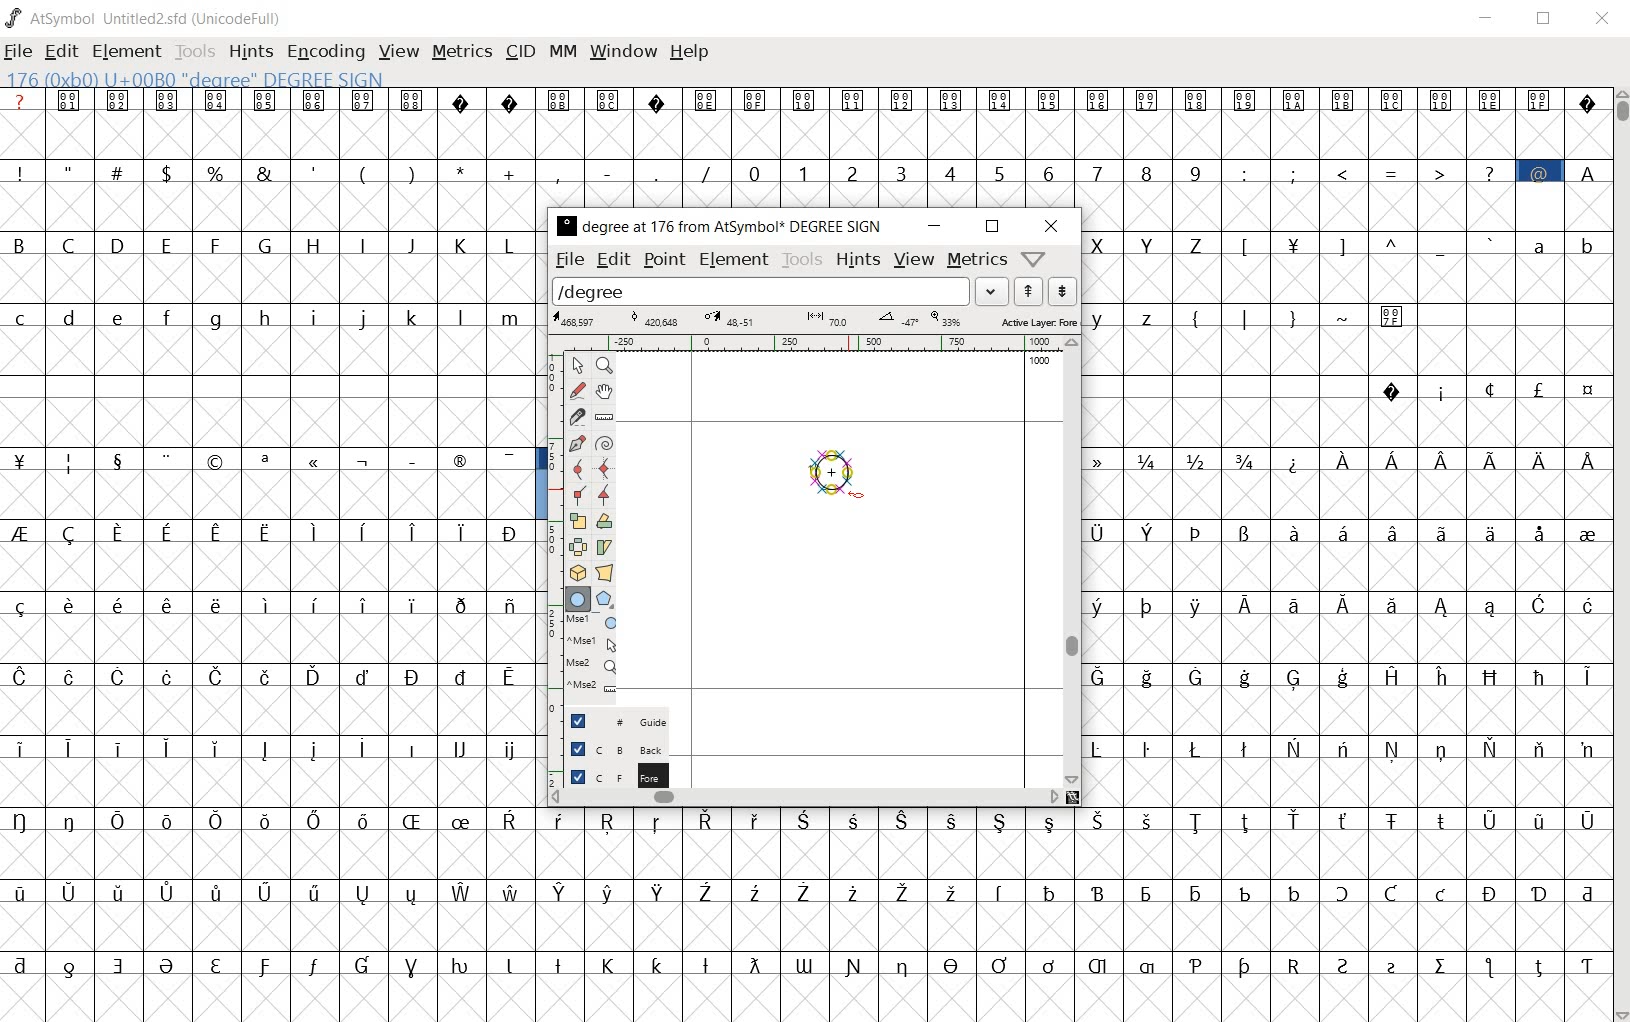  What do you see at coordinates (584, 659) in the screenshot?
I see `mse1 mse1 mse2 mse2` at bounding box center [584, 659].